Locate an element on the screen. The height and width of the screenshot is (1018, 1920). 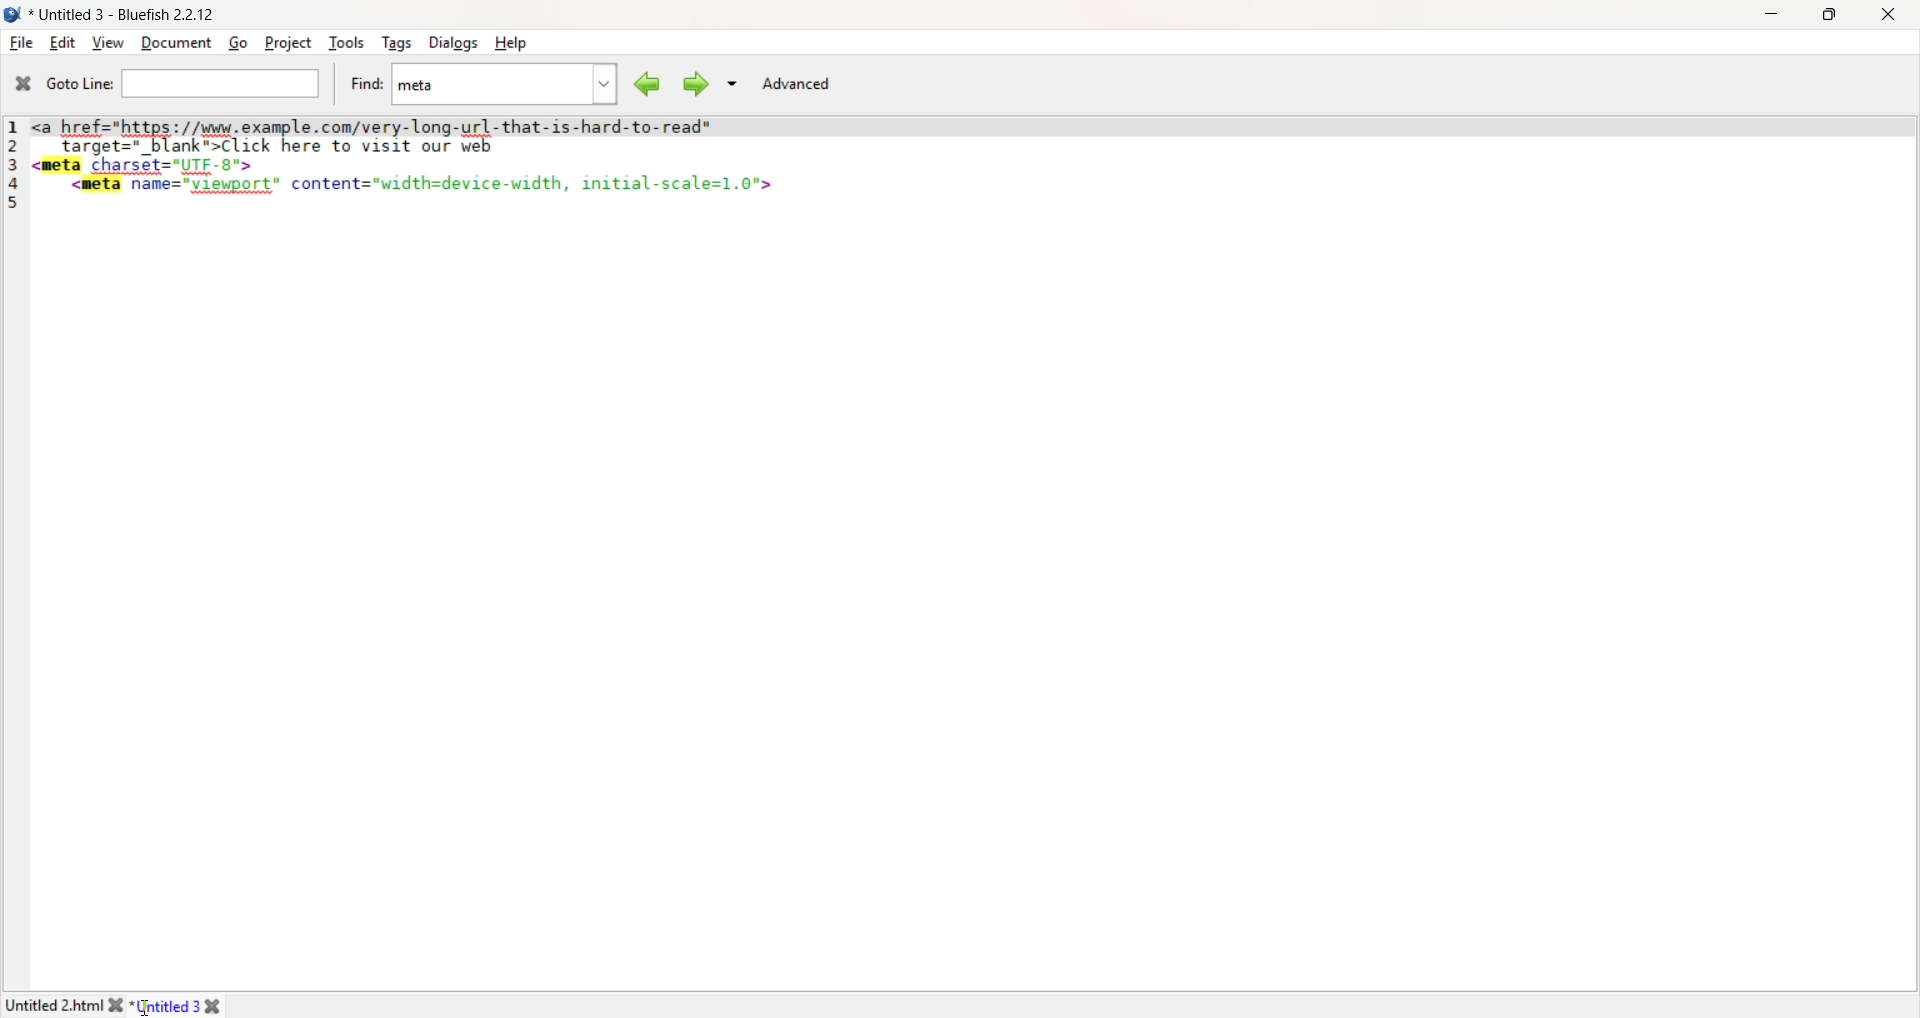
Tools is located at coordinates (345, 43).